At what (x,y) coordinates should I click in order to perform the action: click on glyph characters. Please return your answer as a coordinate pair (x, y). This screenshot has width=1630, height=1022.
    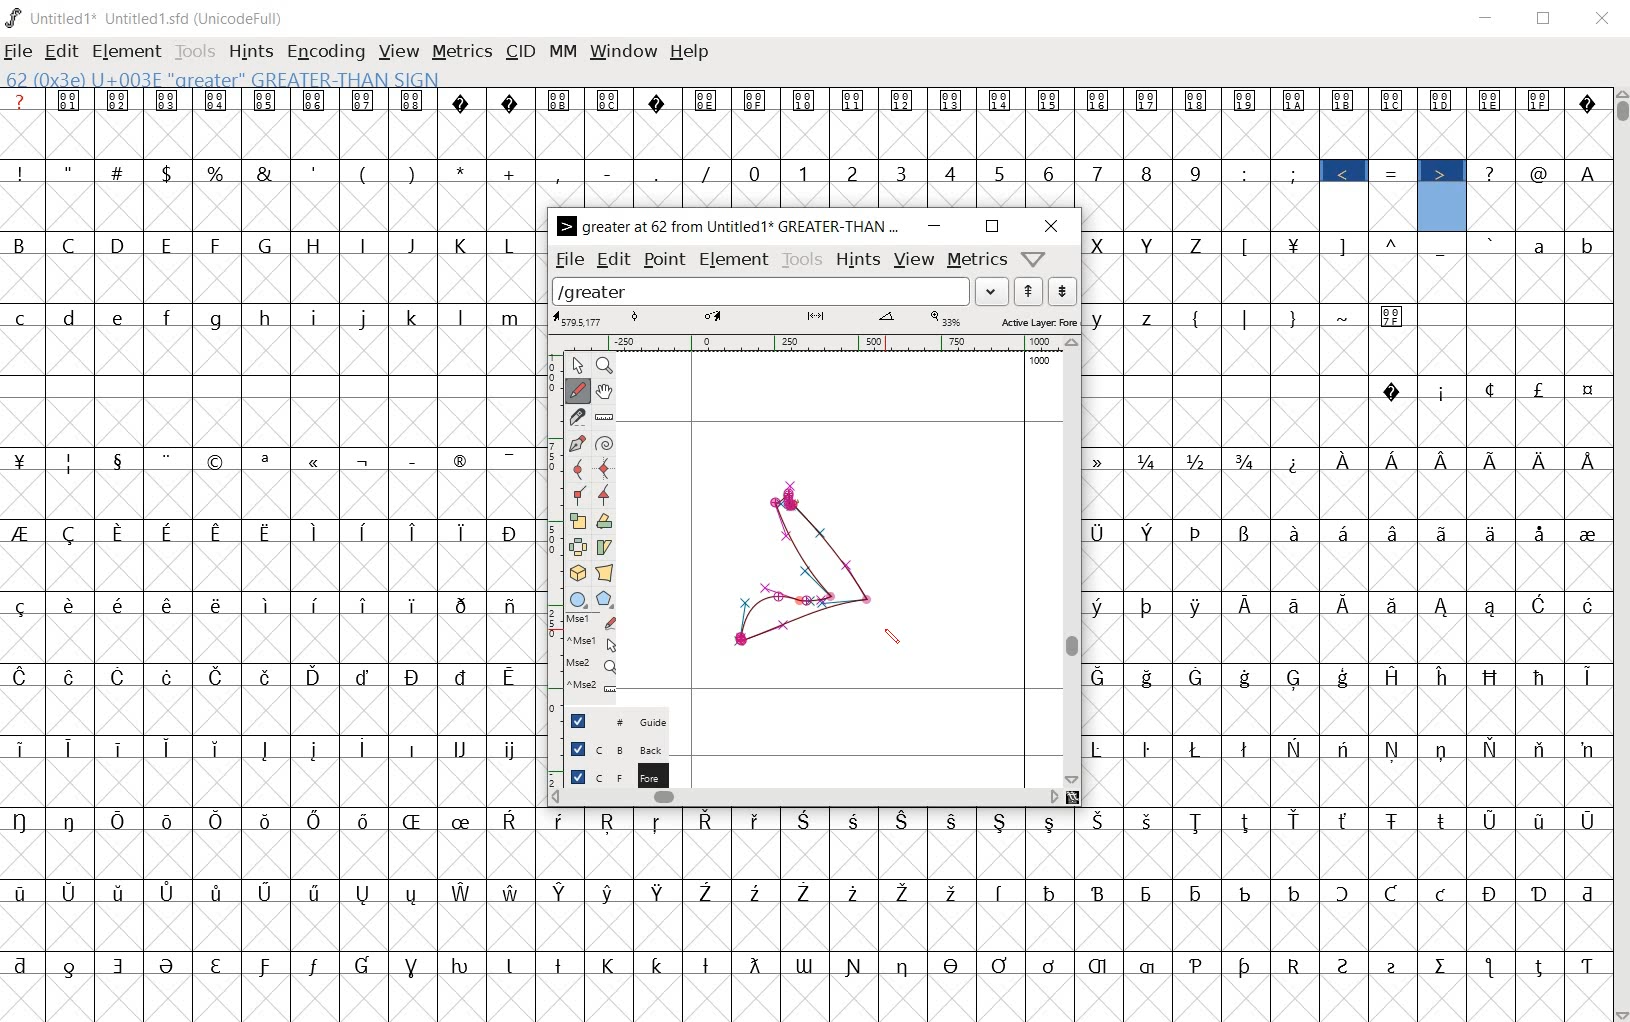
    Looking at the image, I should click on (1074, 915).